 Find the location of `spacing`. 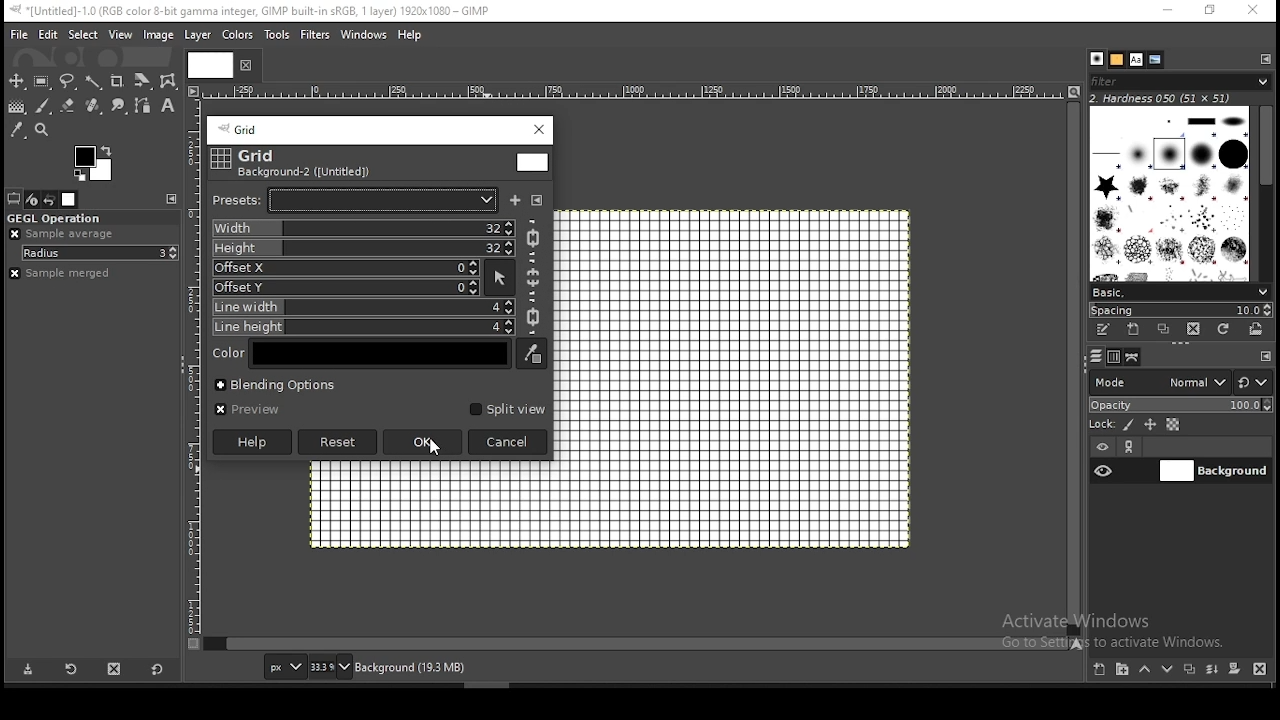

spacing is located at coordinates (1183, 312).